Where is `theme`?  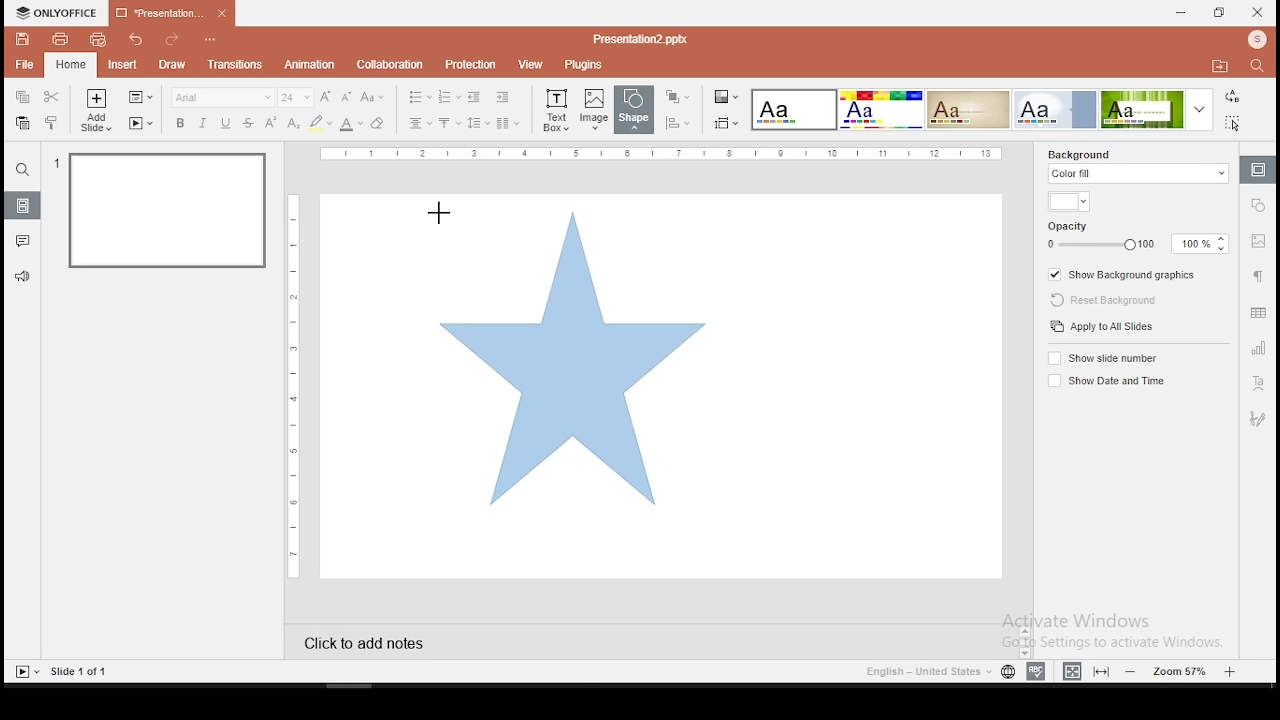
theme is located at coordinates (1160, 109).